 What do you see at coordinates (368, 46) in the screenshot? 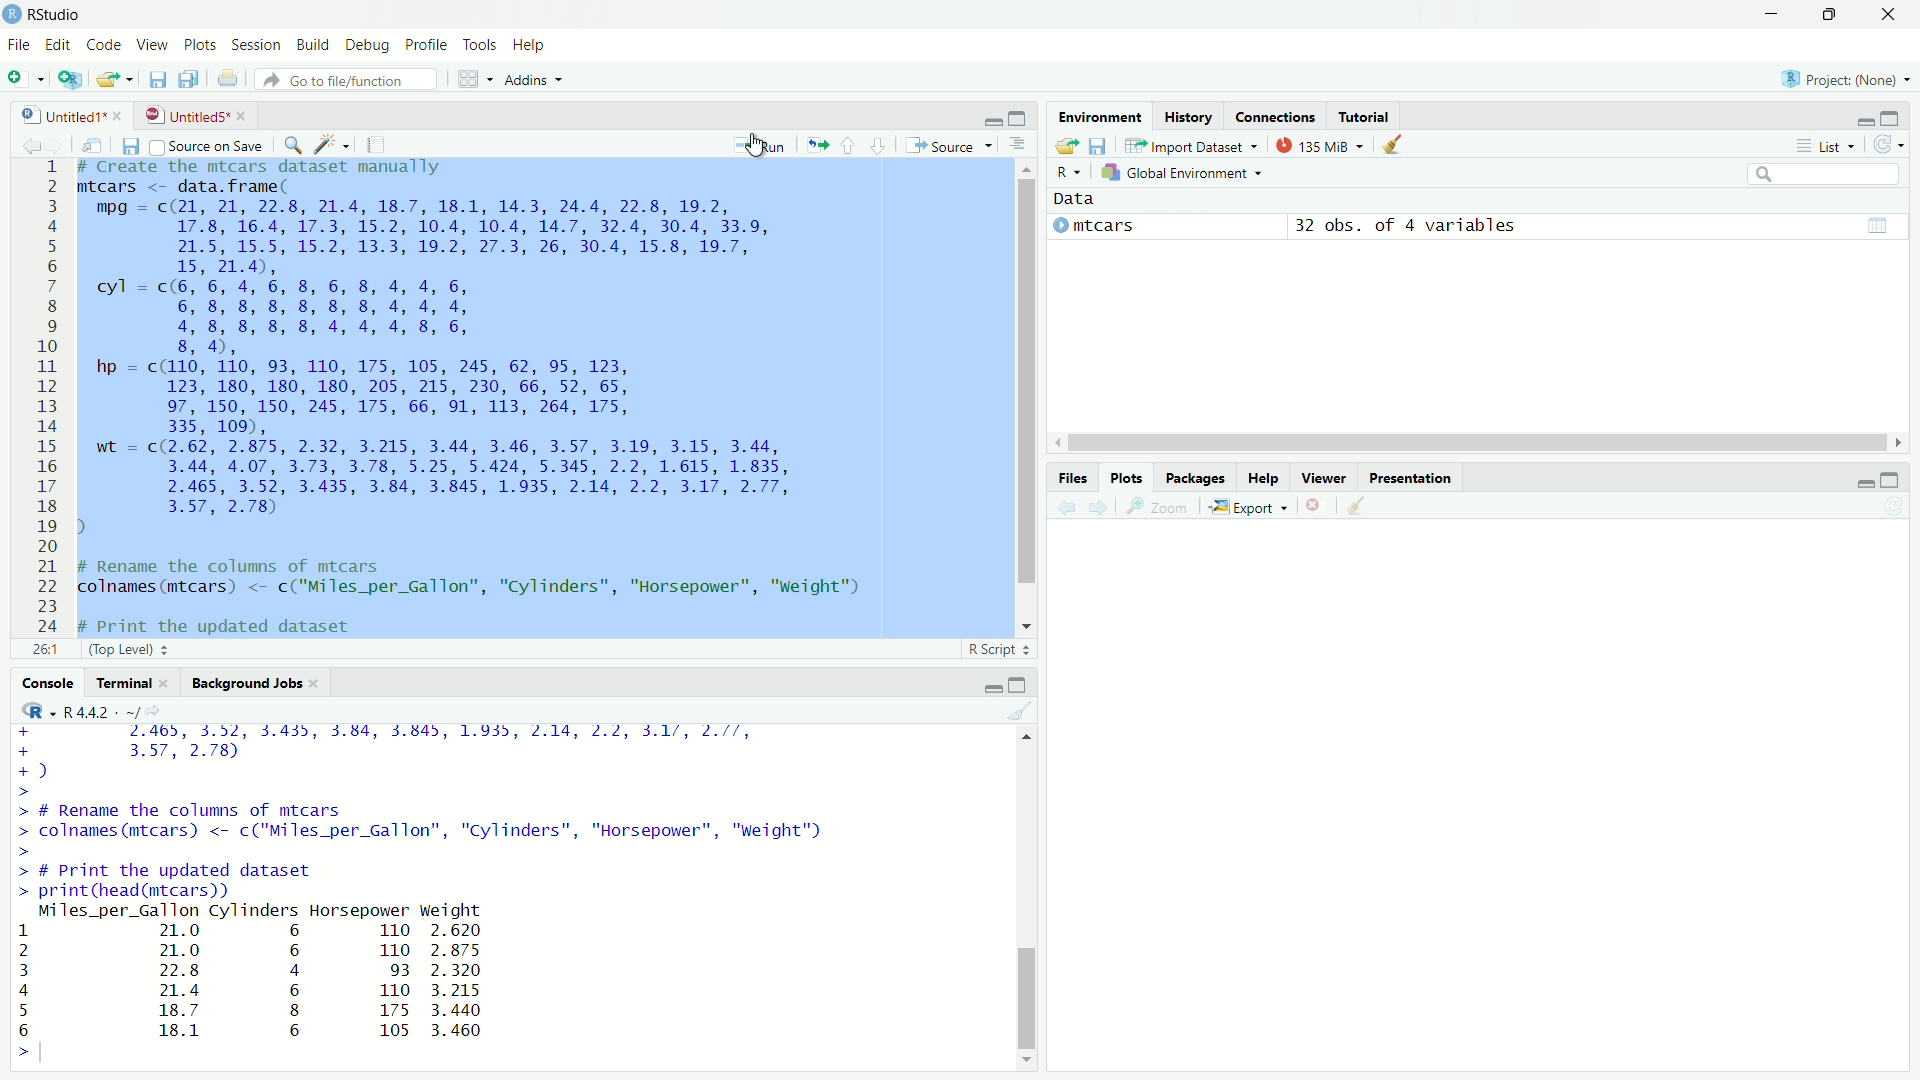
I see `Debug` at bounding box center [368, 46].